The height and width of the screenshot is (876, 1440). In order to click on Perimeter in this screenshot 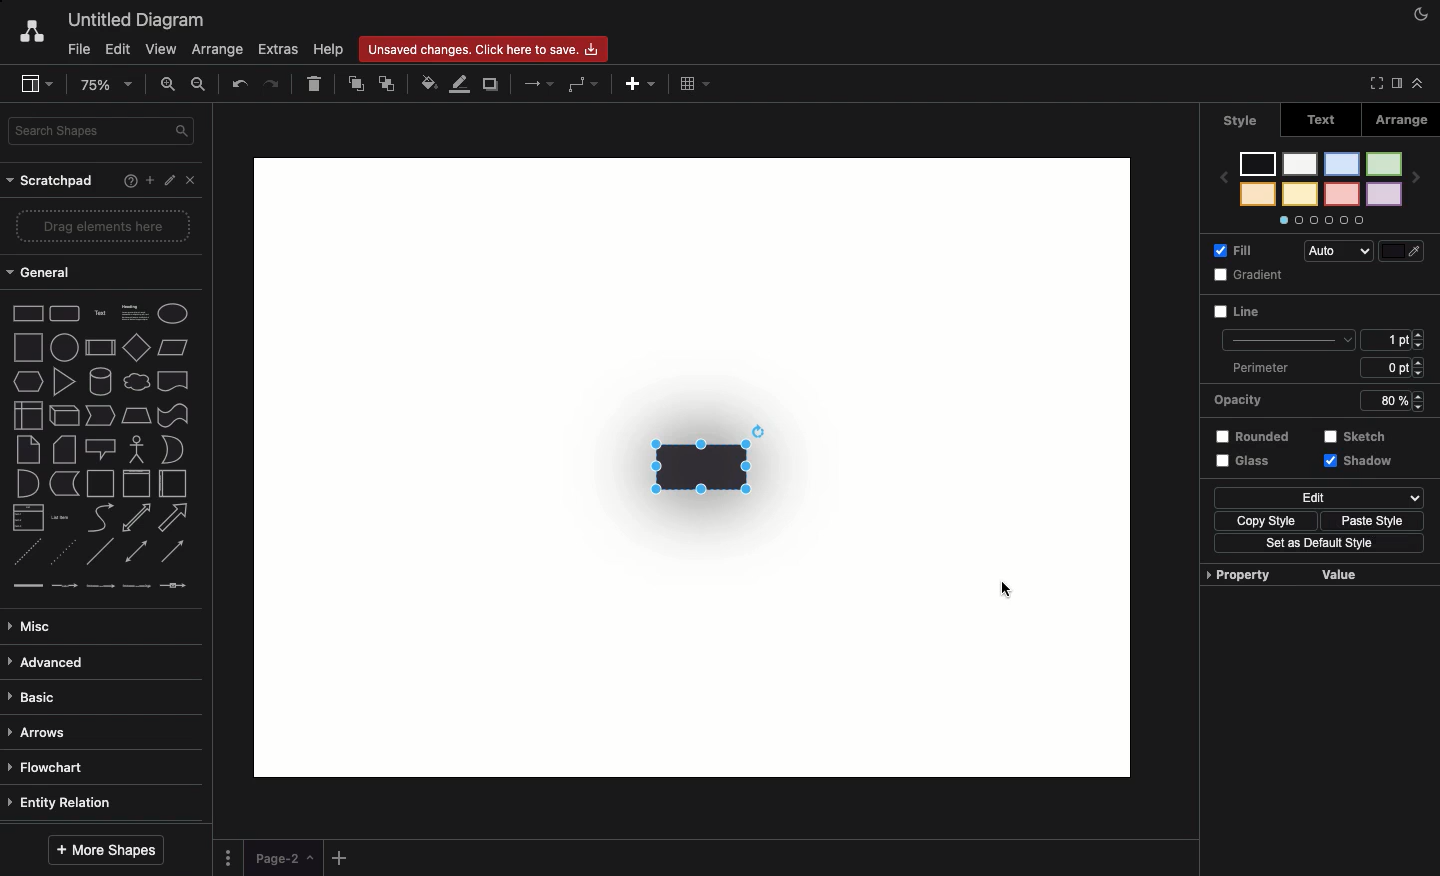, I will do `click(1267, 367)`.